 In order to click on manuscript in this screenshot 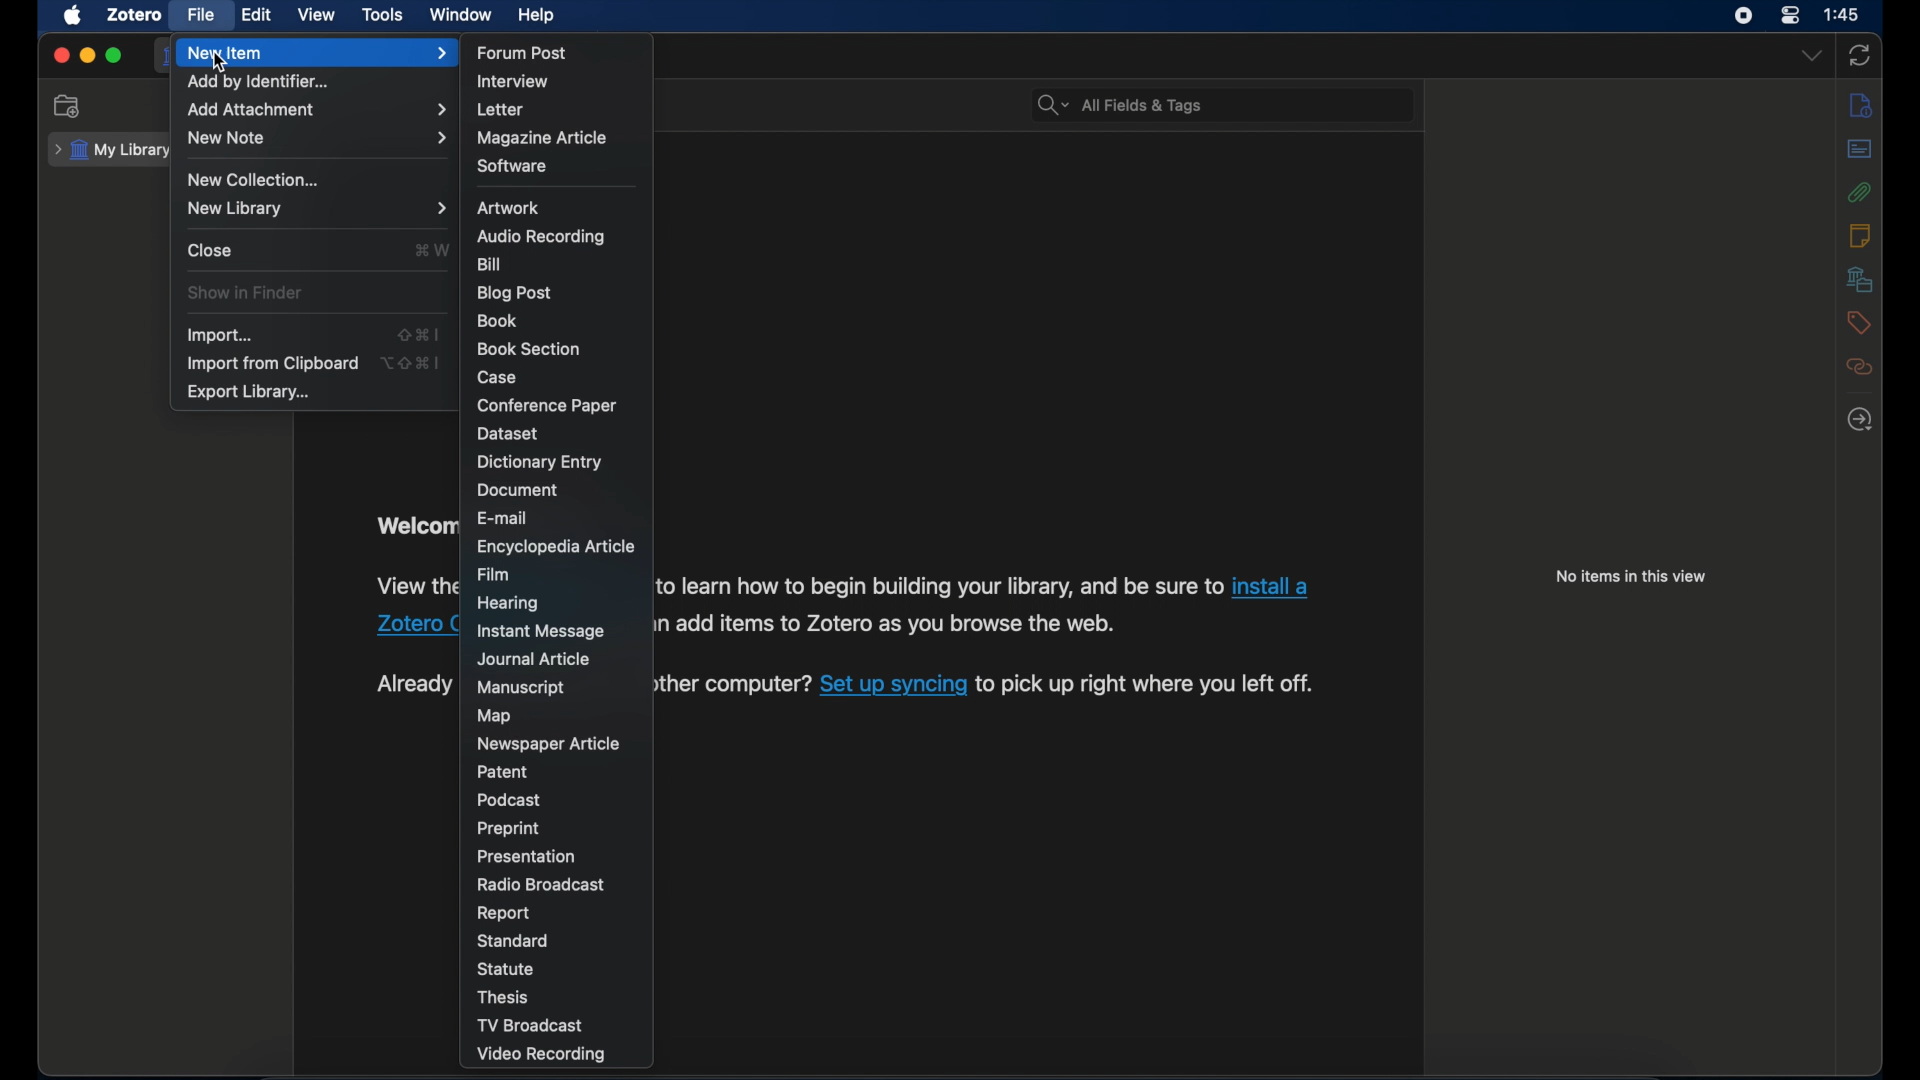, I will do `click(522, 688)`.